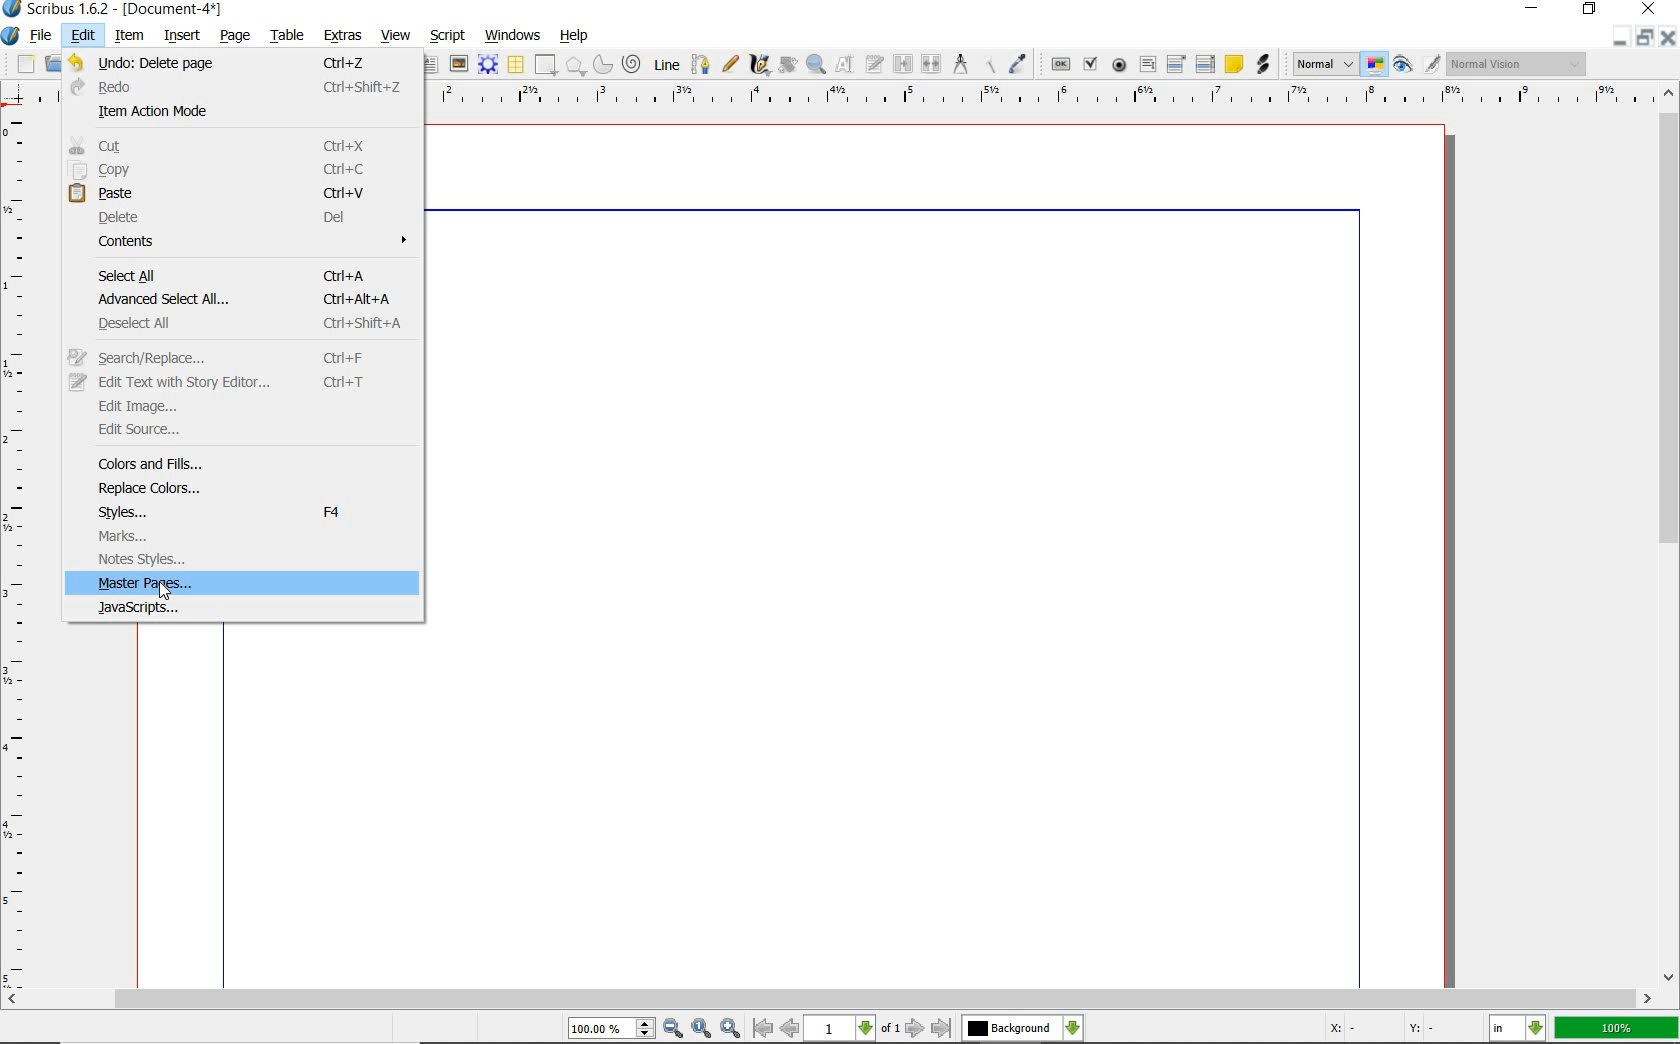  What do you see at coordinates (399, 36) in the screenshot?
I see `view` at bounding box center [399, 36].